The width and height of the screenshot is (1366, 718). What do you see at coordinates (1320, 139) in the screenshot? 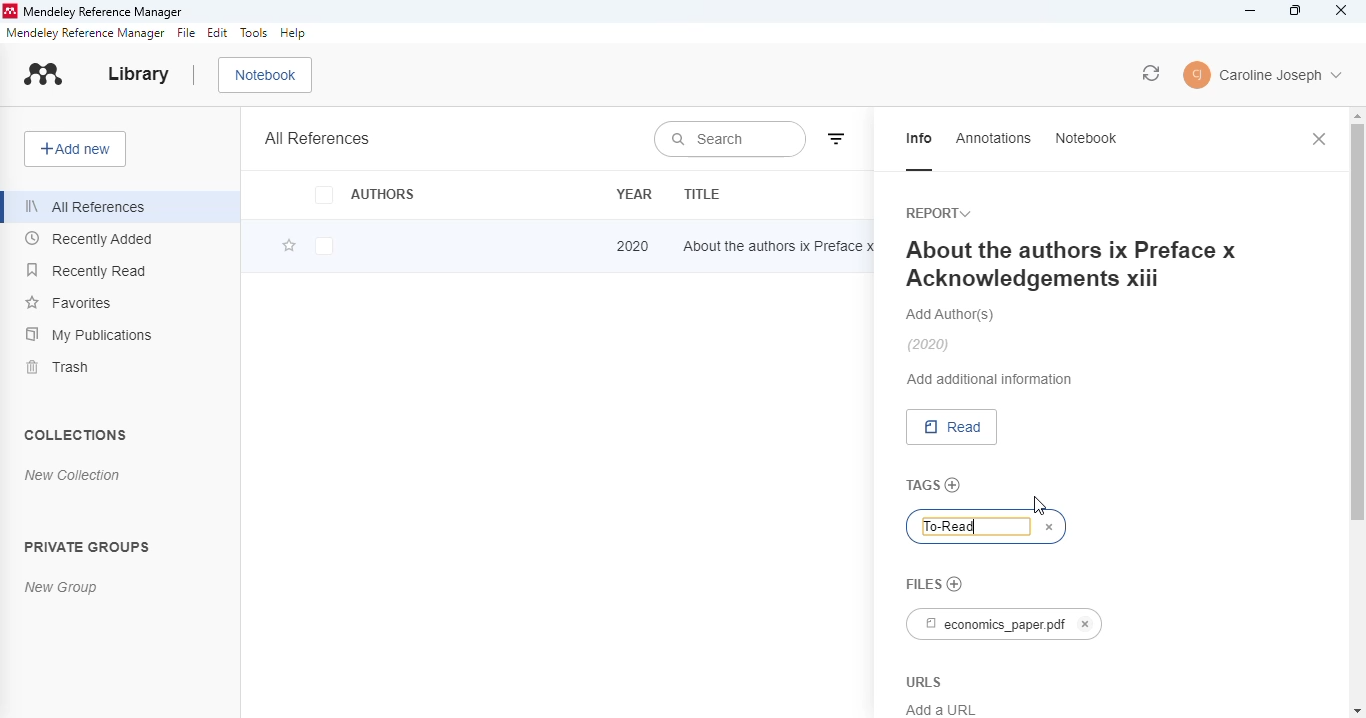
I see `close` at bounding box center [1320, 139].